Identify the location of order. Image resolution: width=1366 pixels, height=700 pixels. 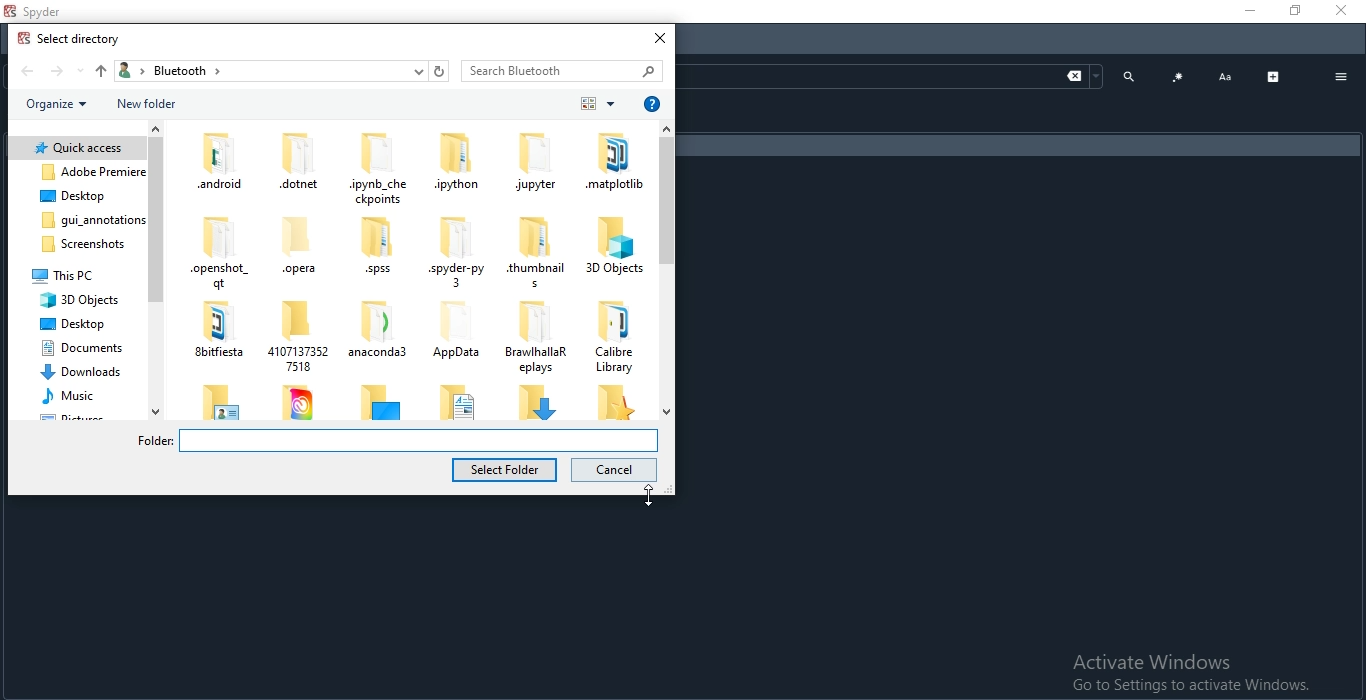
(595, 104).